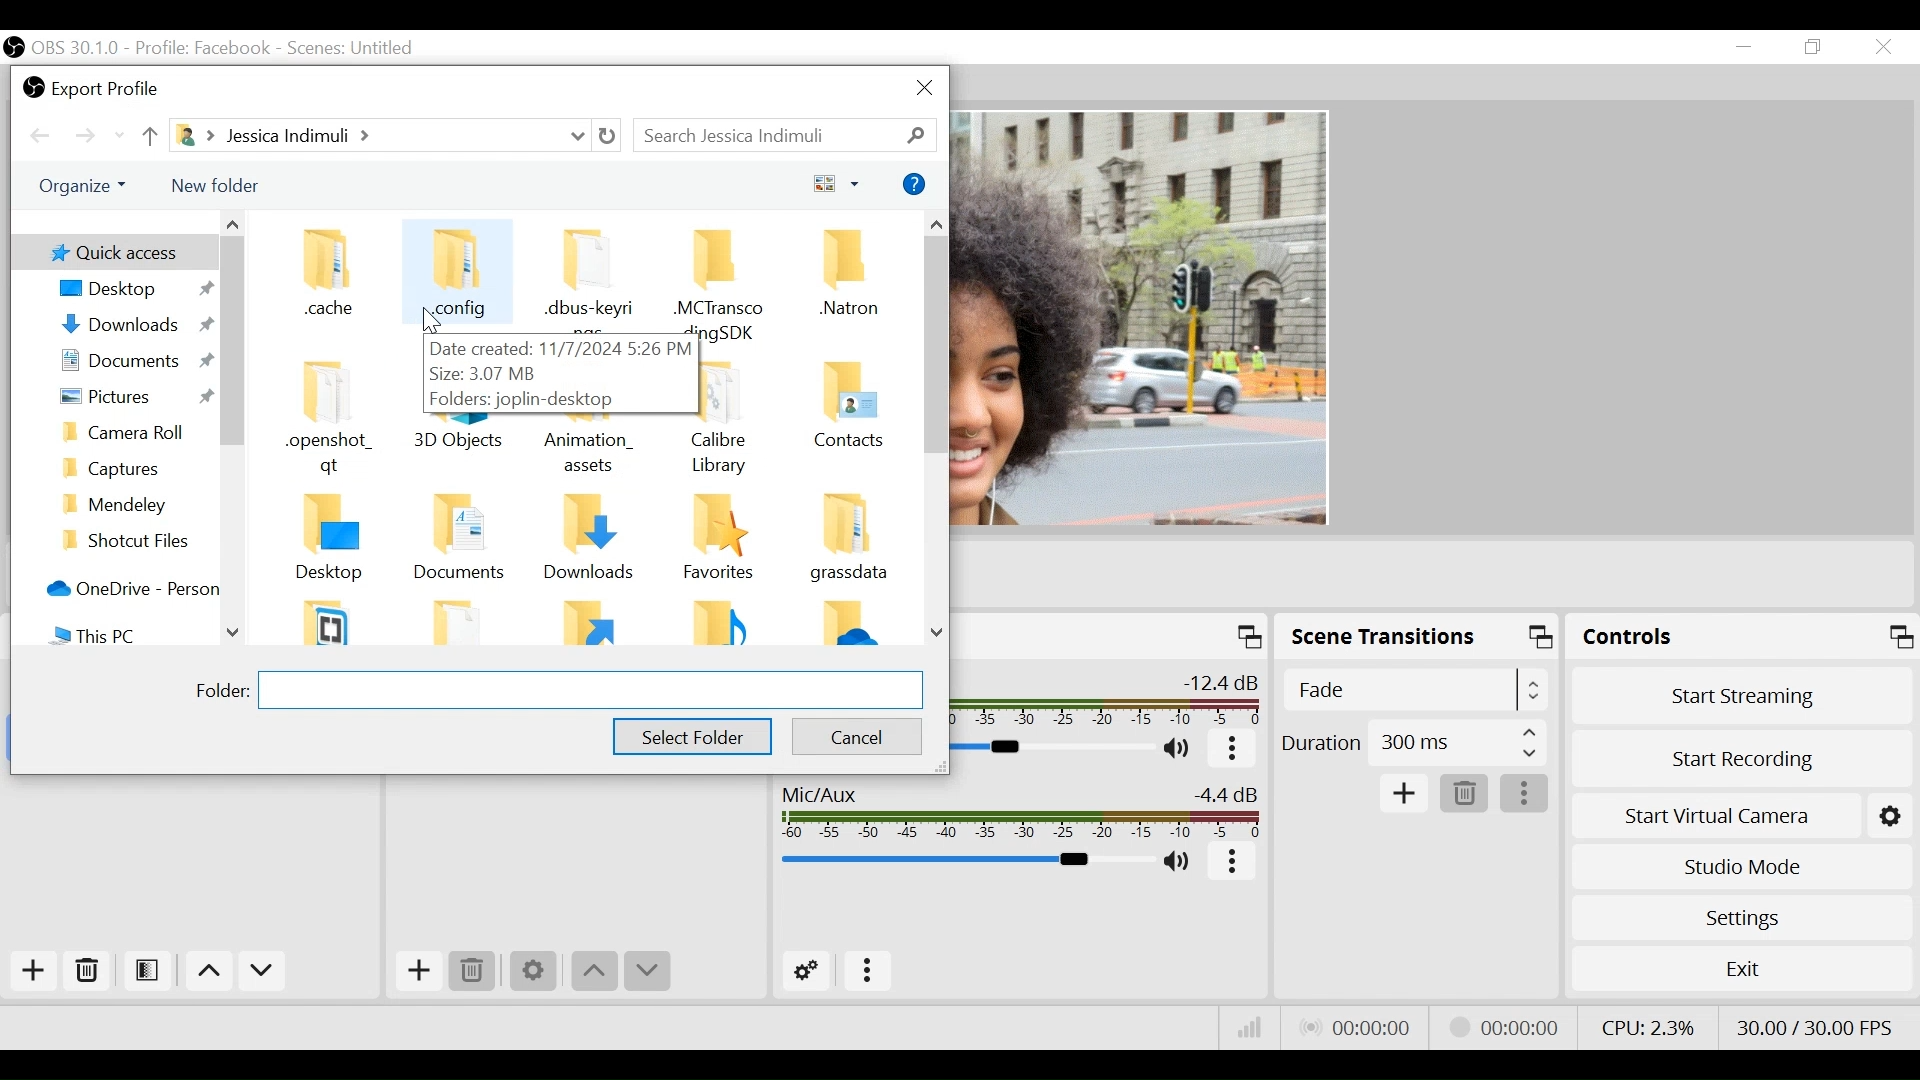  What do you see at coordinates (1743, 757) in the screenshot?
I see `Start Recording` at bounding box center [1743, 757].